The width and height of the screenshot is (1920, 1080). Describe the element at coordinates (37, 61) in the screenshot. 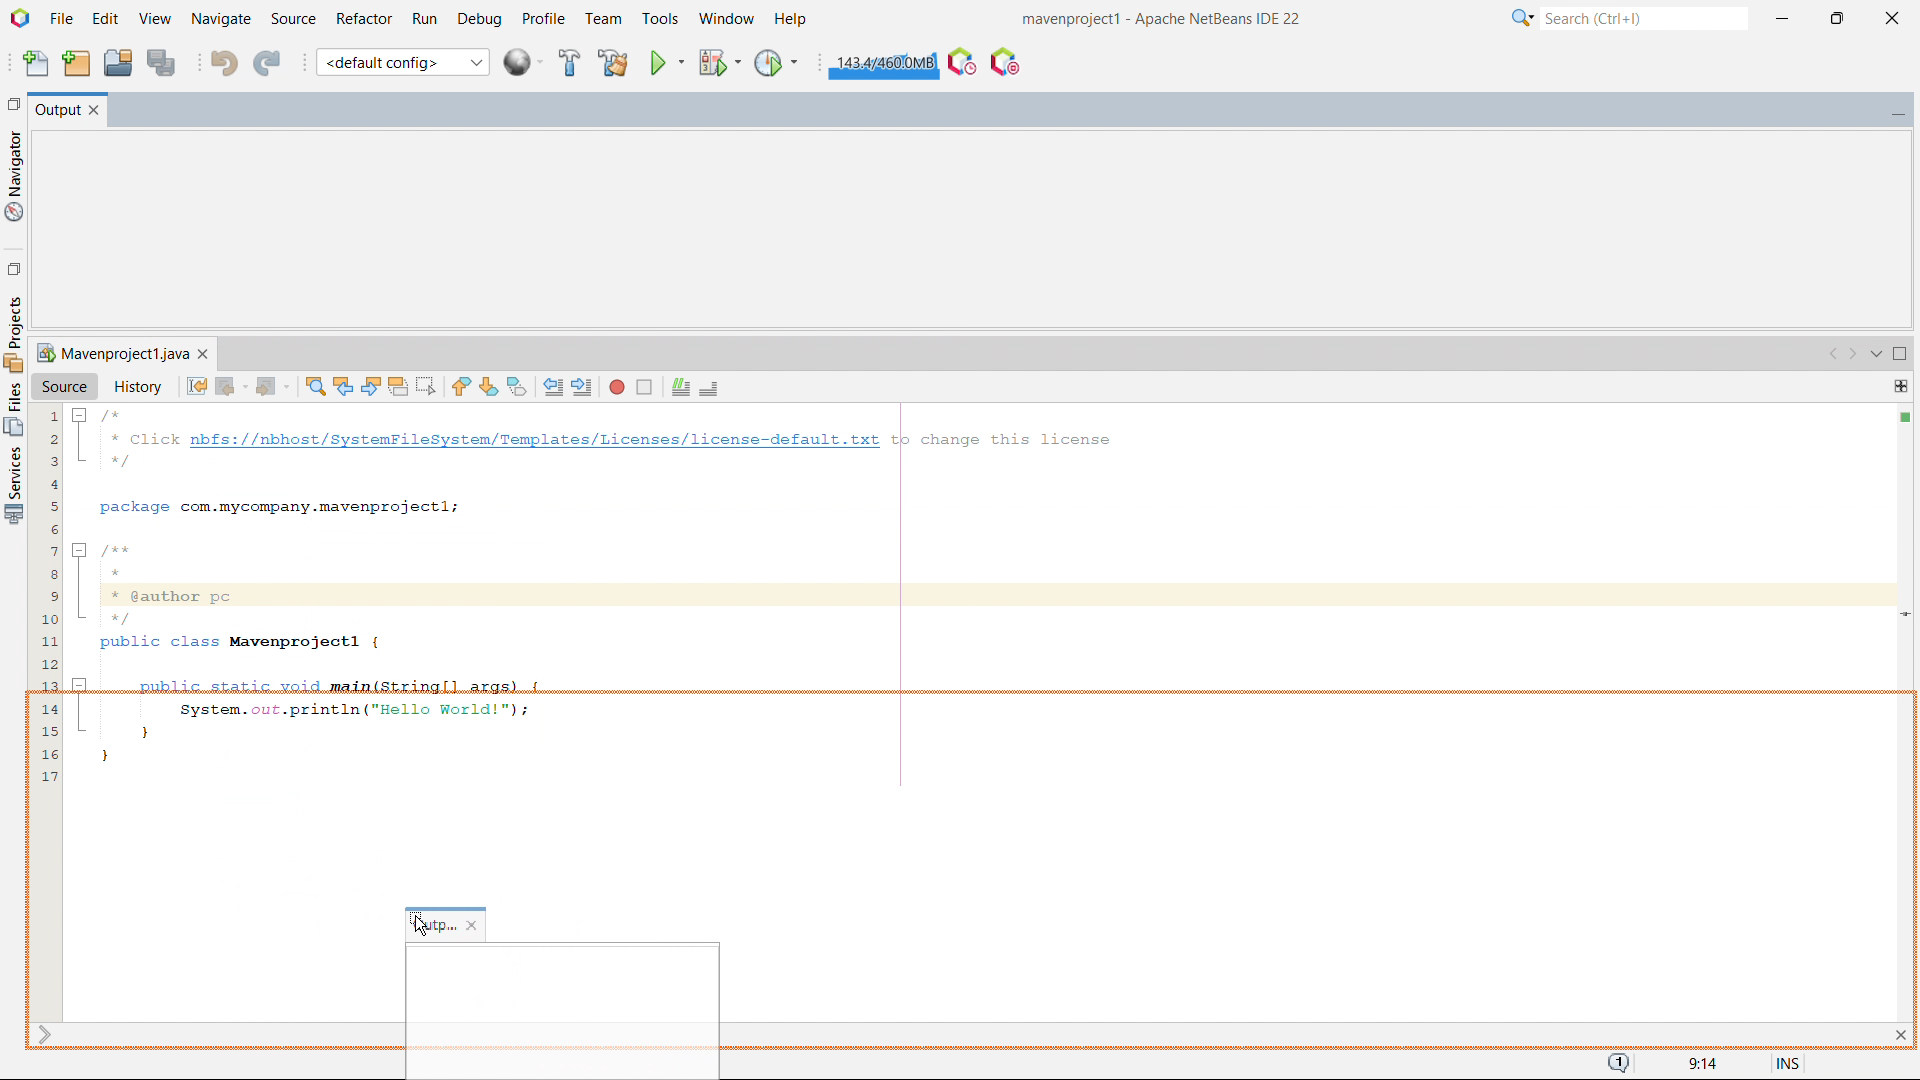

I see `new file` at that location.